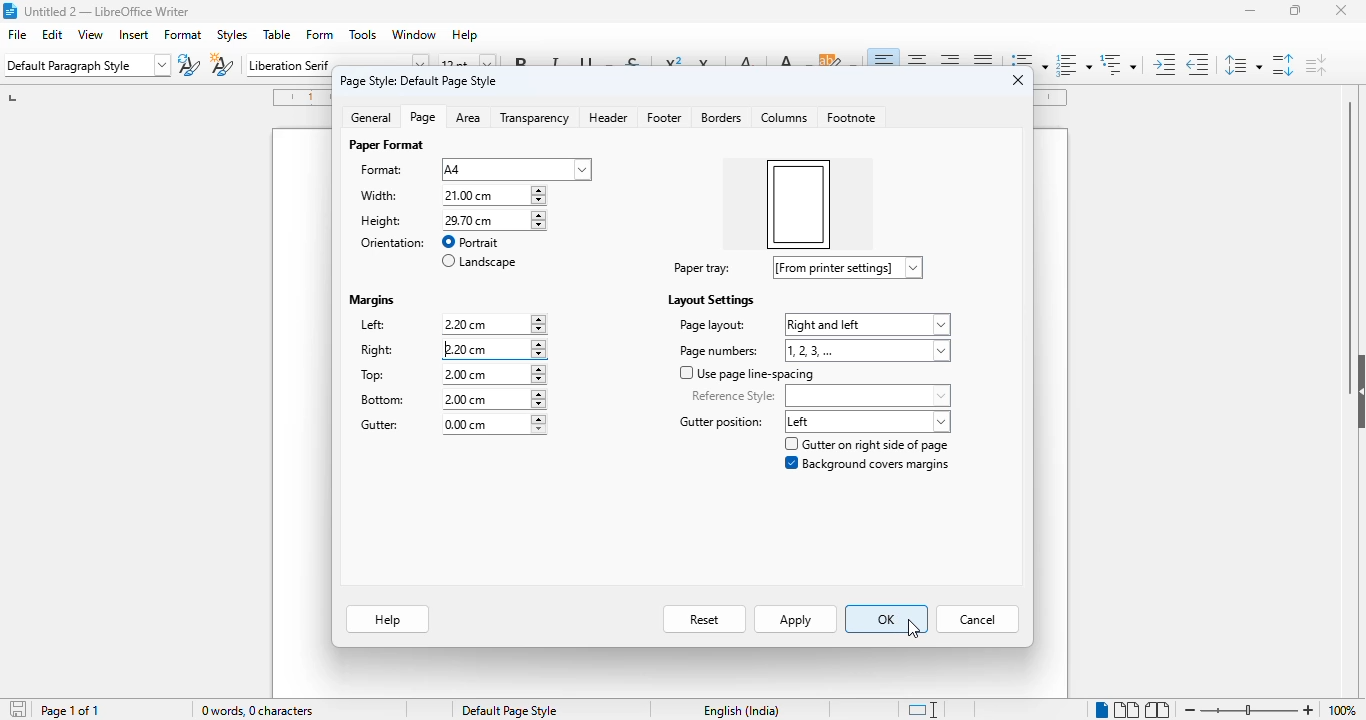  Describe the element at coordinates (721, 117) in the screenshot. I see `borders` at that location.